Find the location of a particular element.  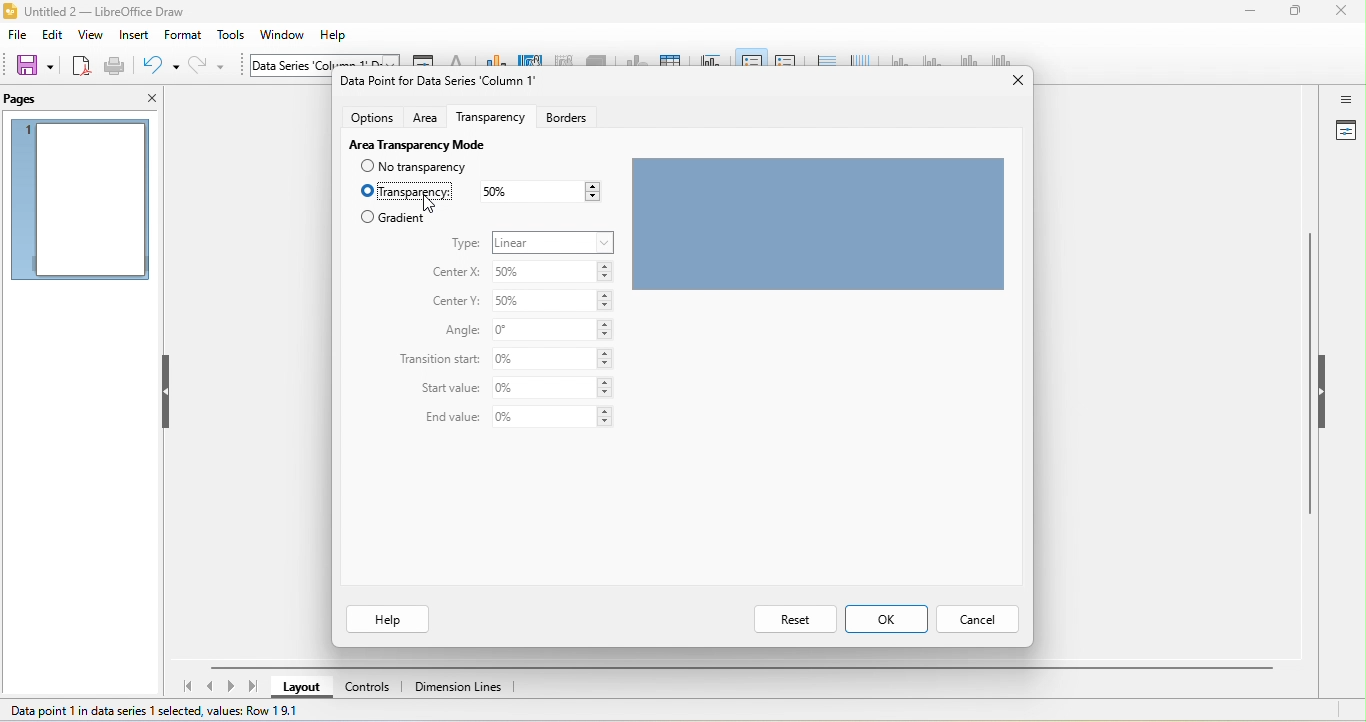

help is located at coordinates (338, 35).